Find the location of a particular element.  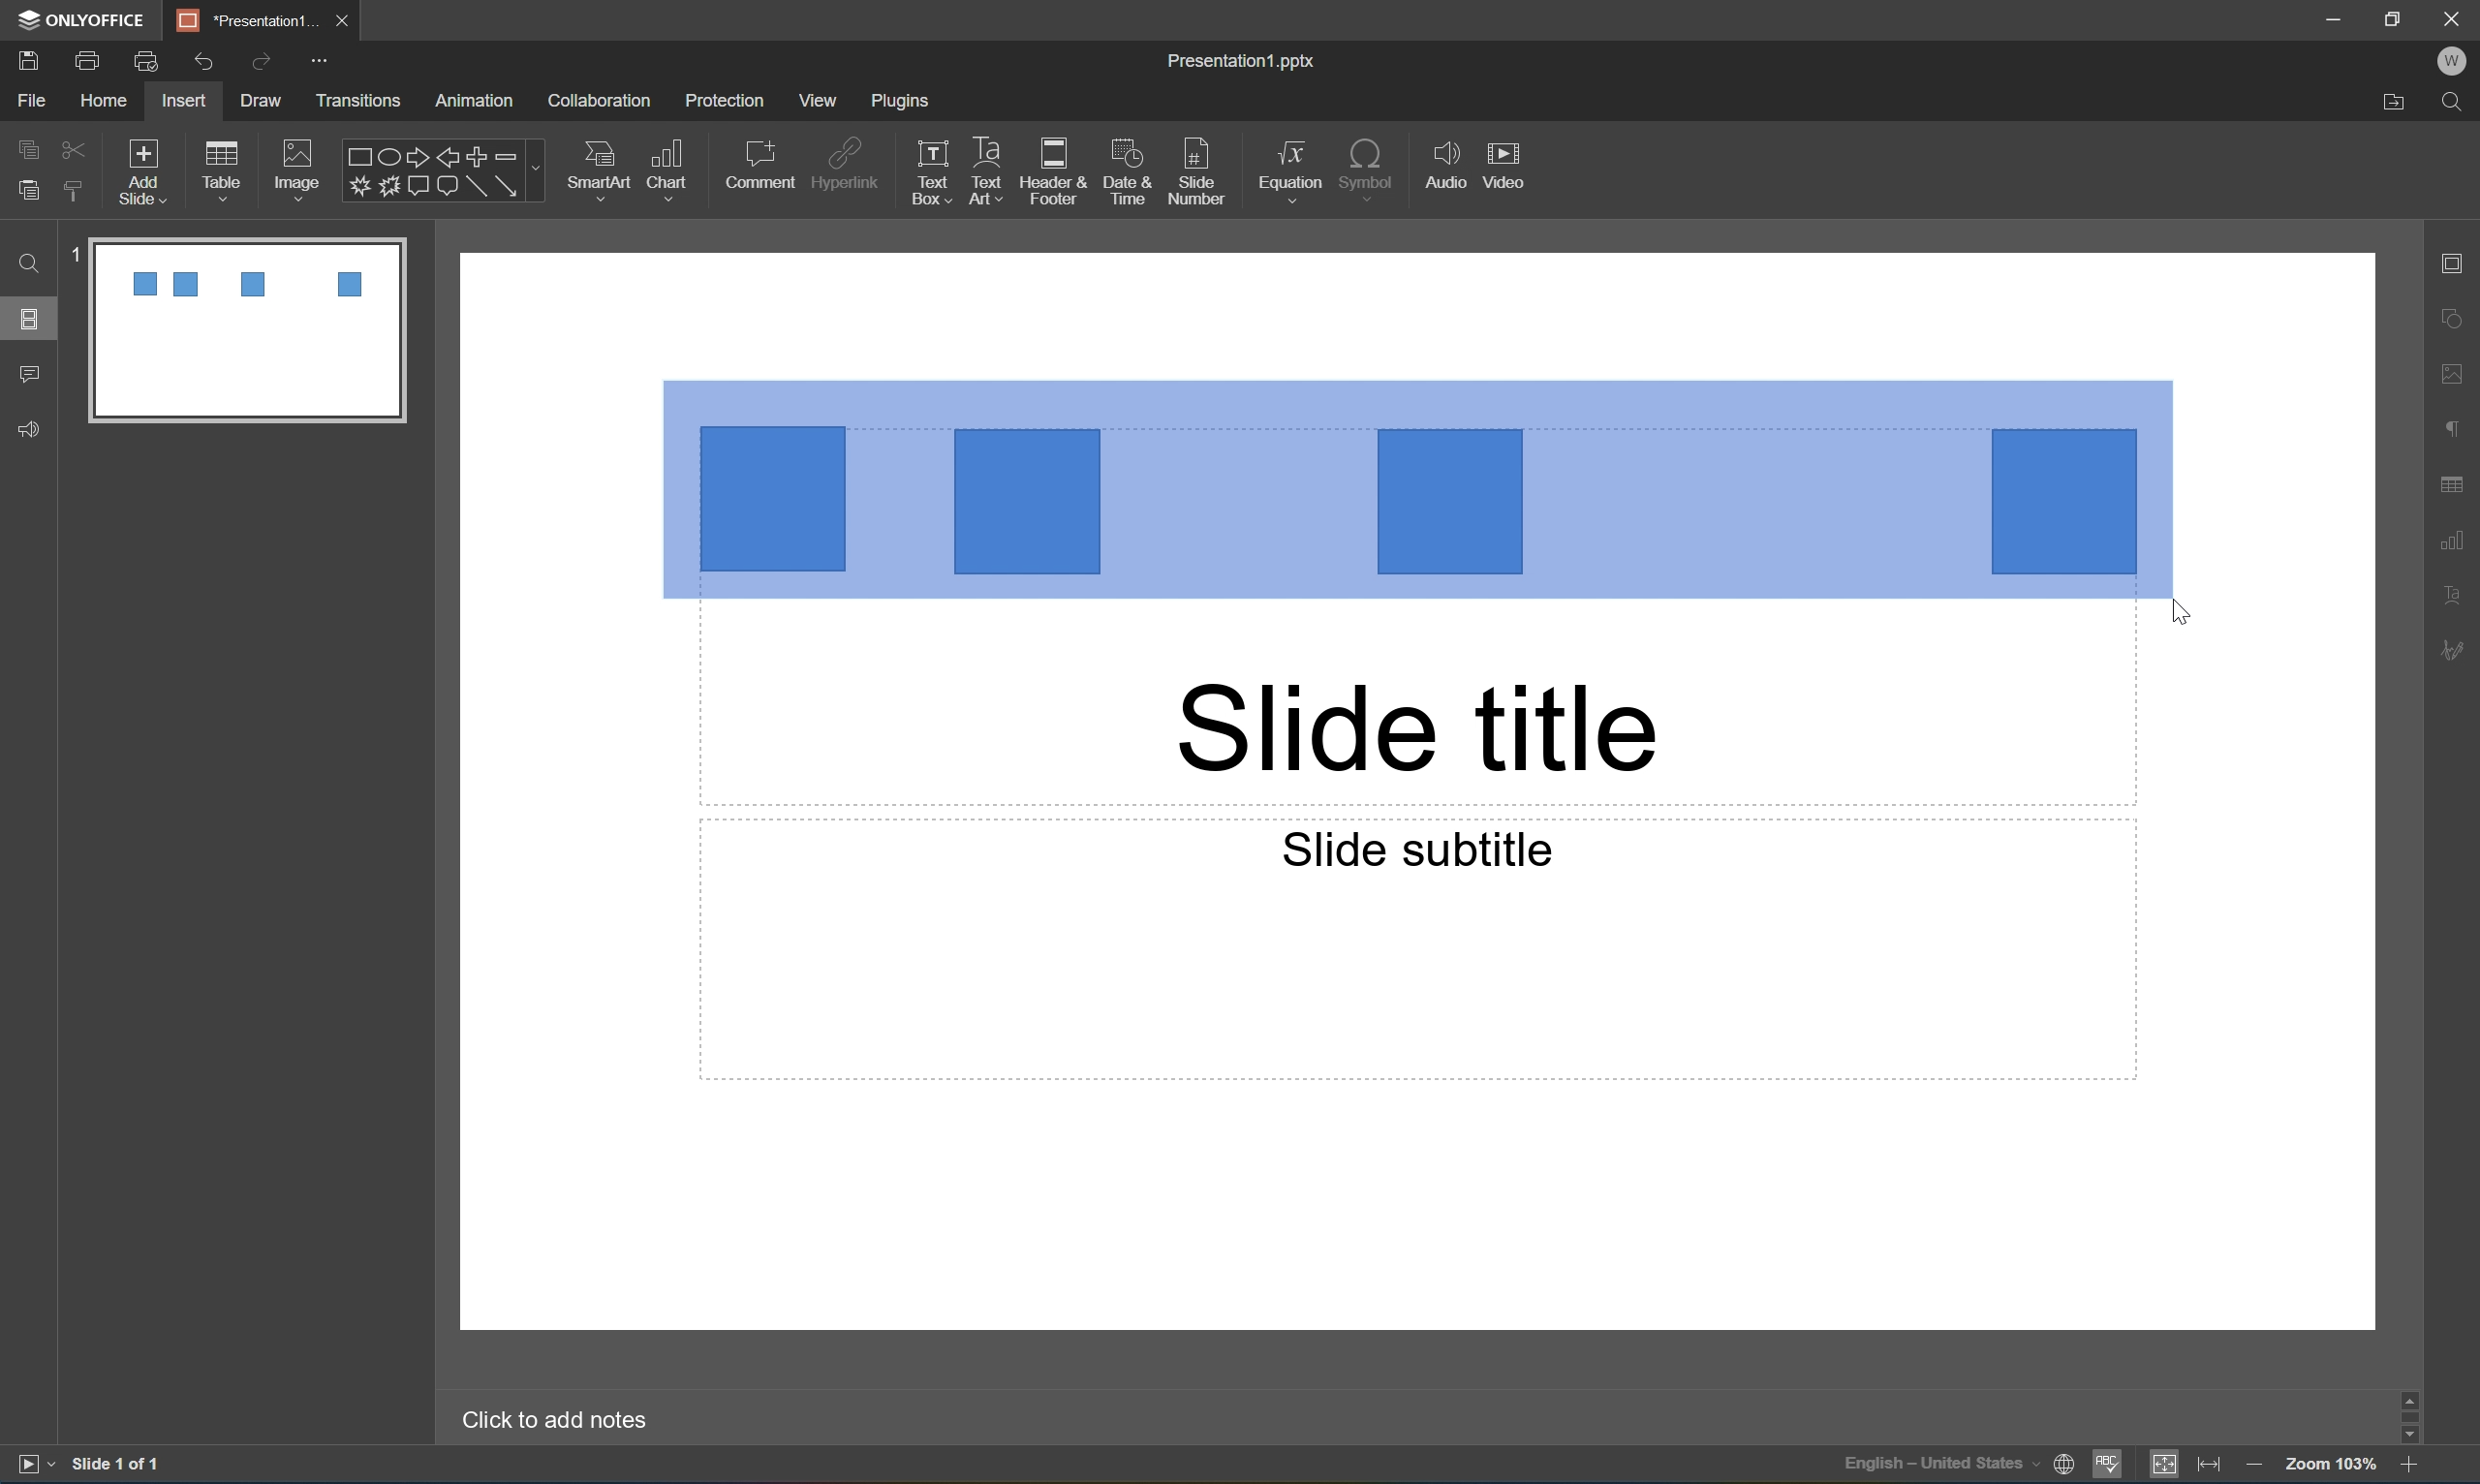

header & footer is located at coordinates (1057, 174).